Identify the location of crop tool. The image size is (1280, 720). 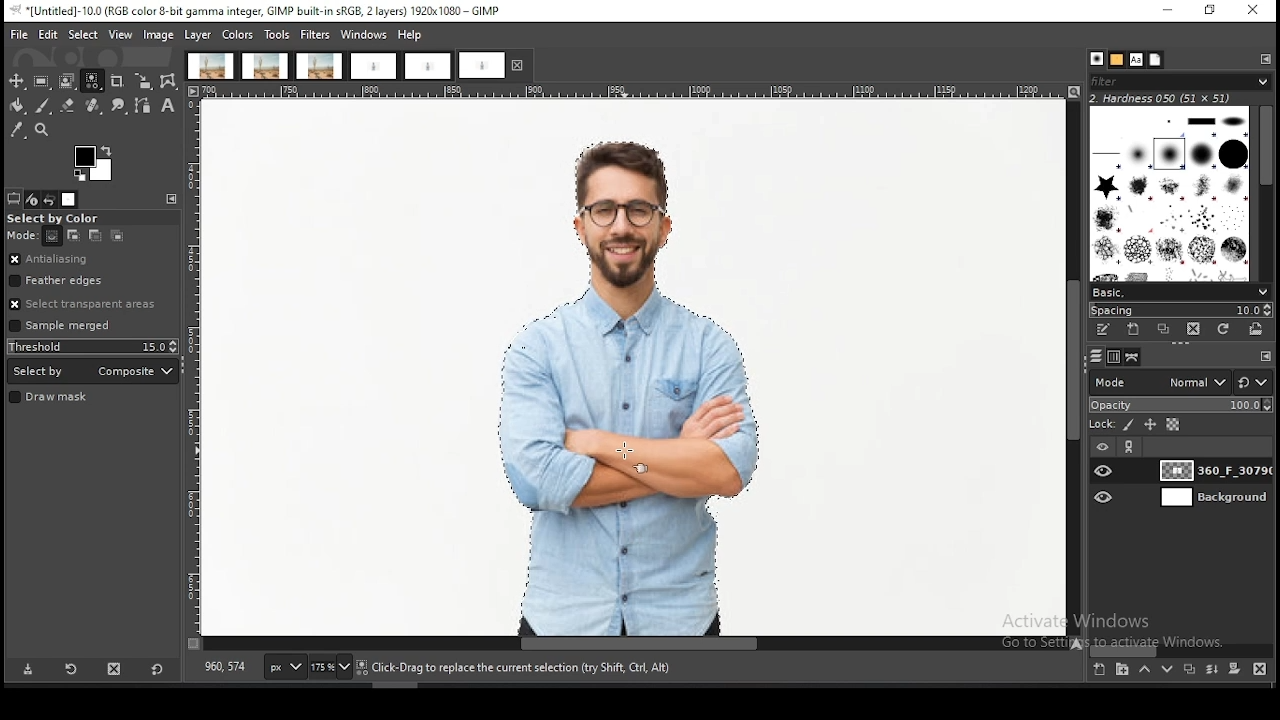
(117, 83).